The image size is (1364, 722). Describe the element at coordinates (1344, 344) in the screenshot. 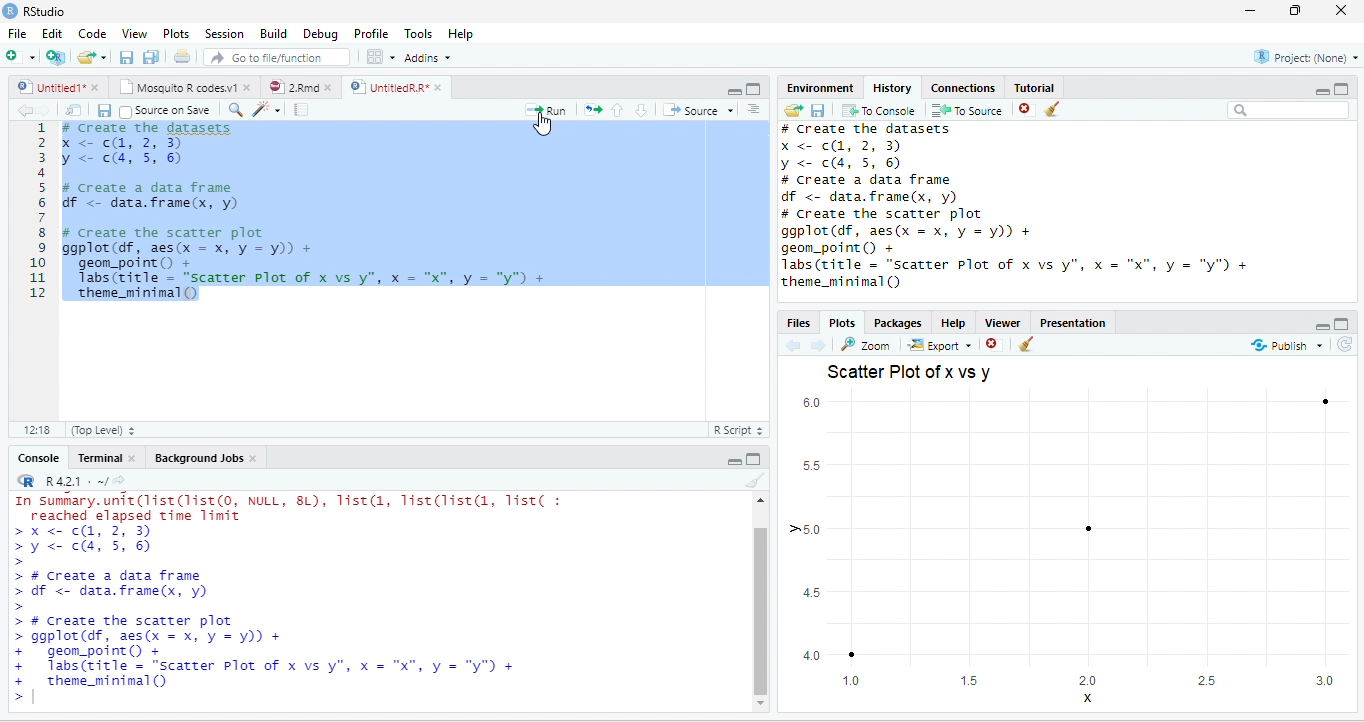

I see `Refresh current plot` at that location.